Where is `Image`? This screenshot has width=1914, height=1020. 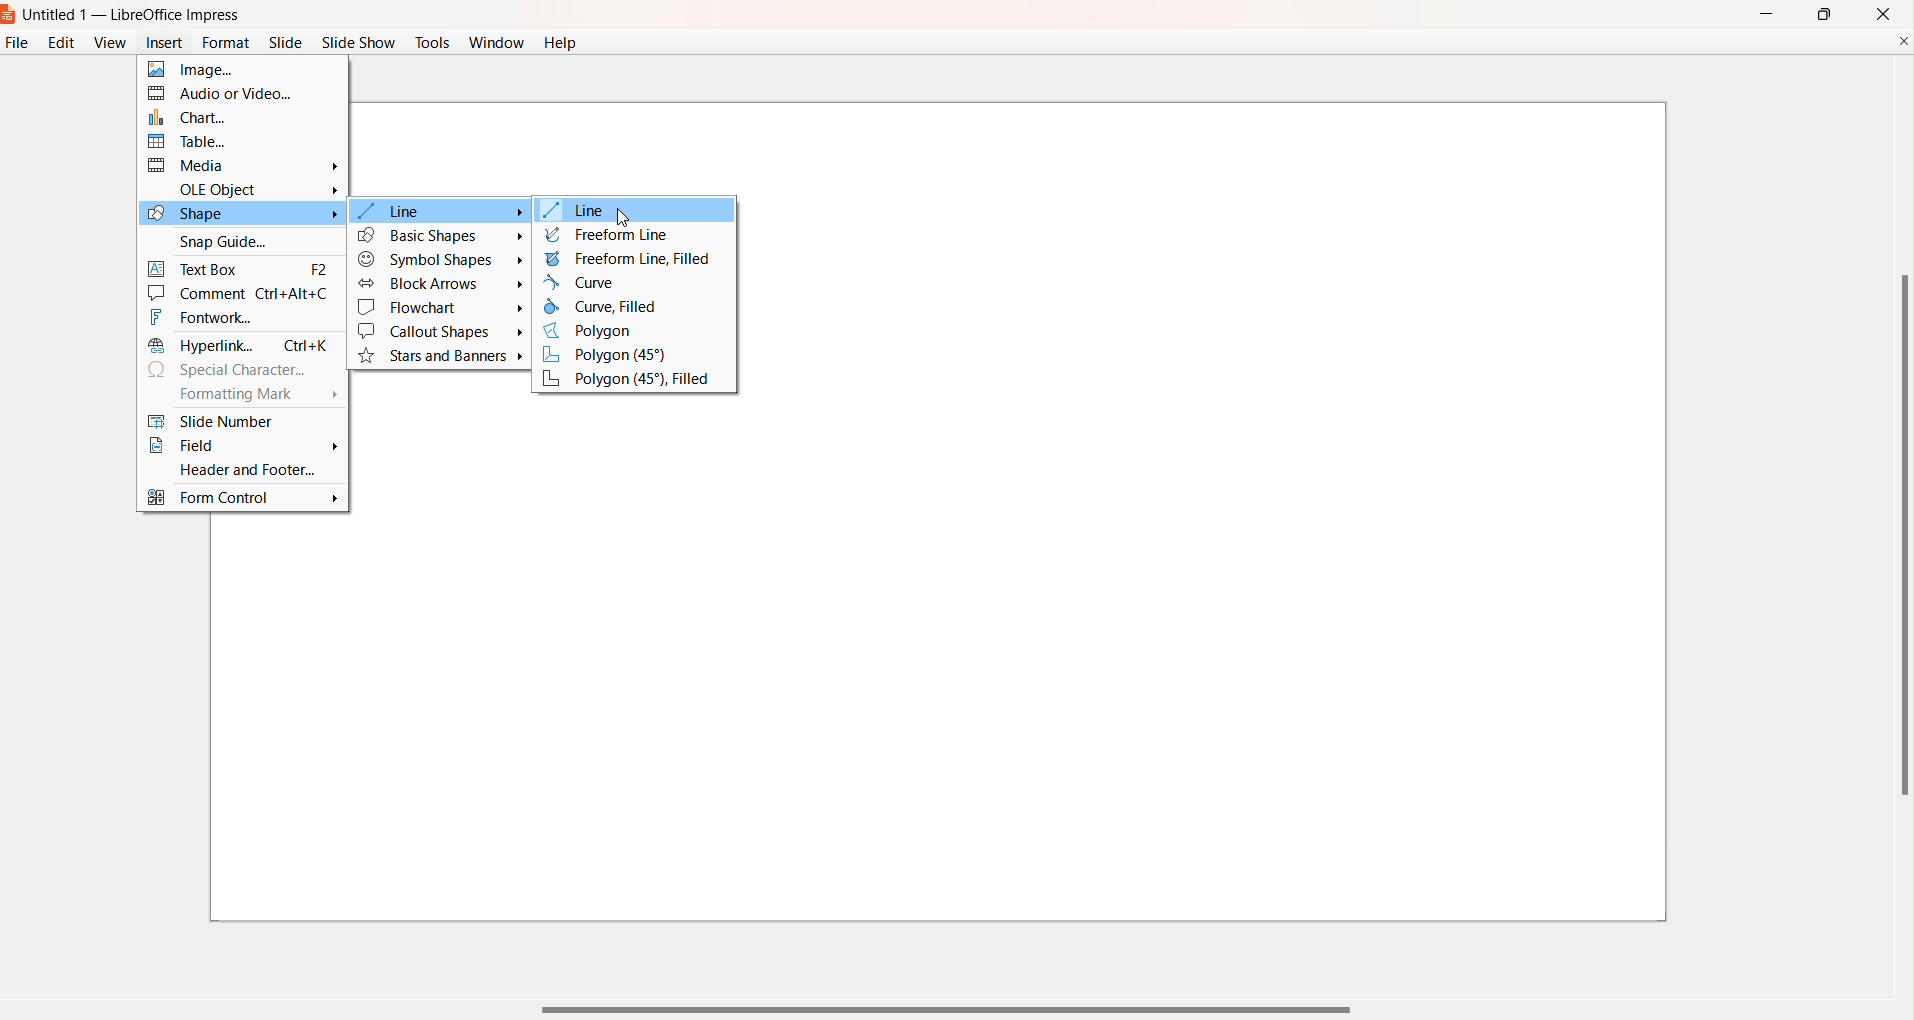
Image is located at coordinates (229, 70).